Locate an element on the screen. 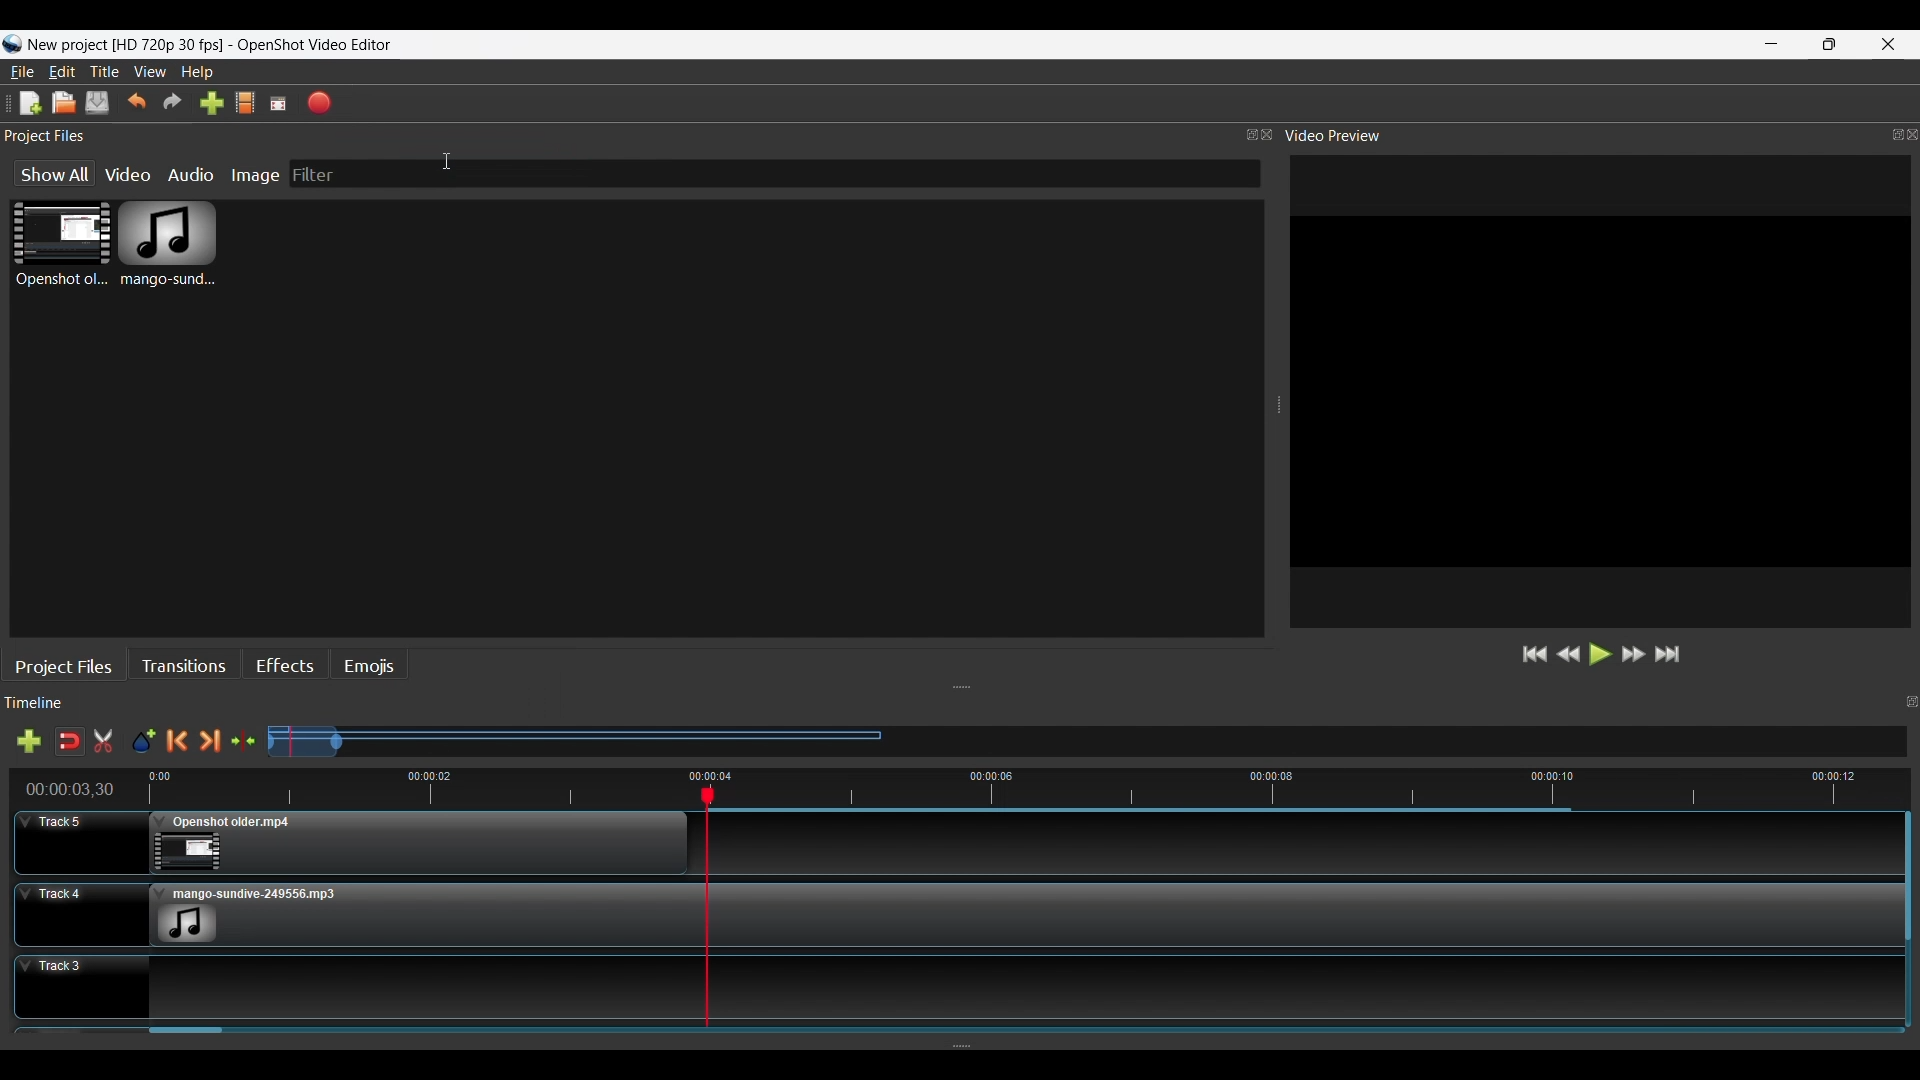 The height and width of the screenshot is (1080, 1920). Timeline Preview is located at coordinates (66, 788).